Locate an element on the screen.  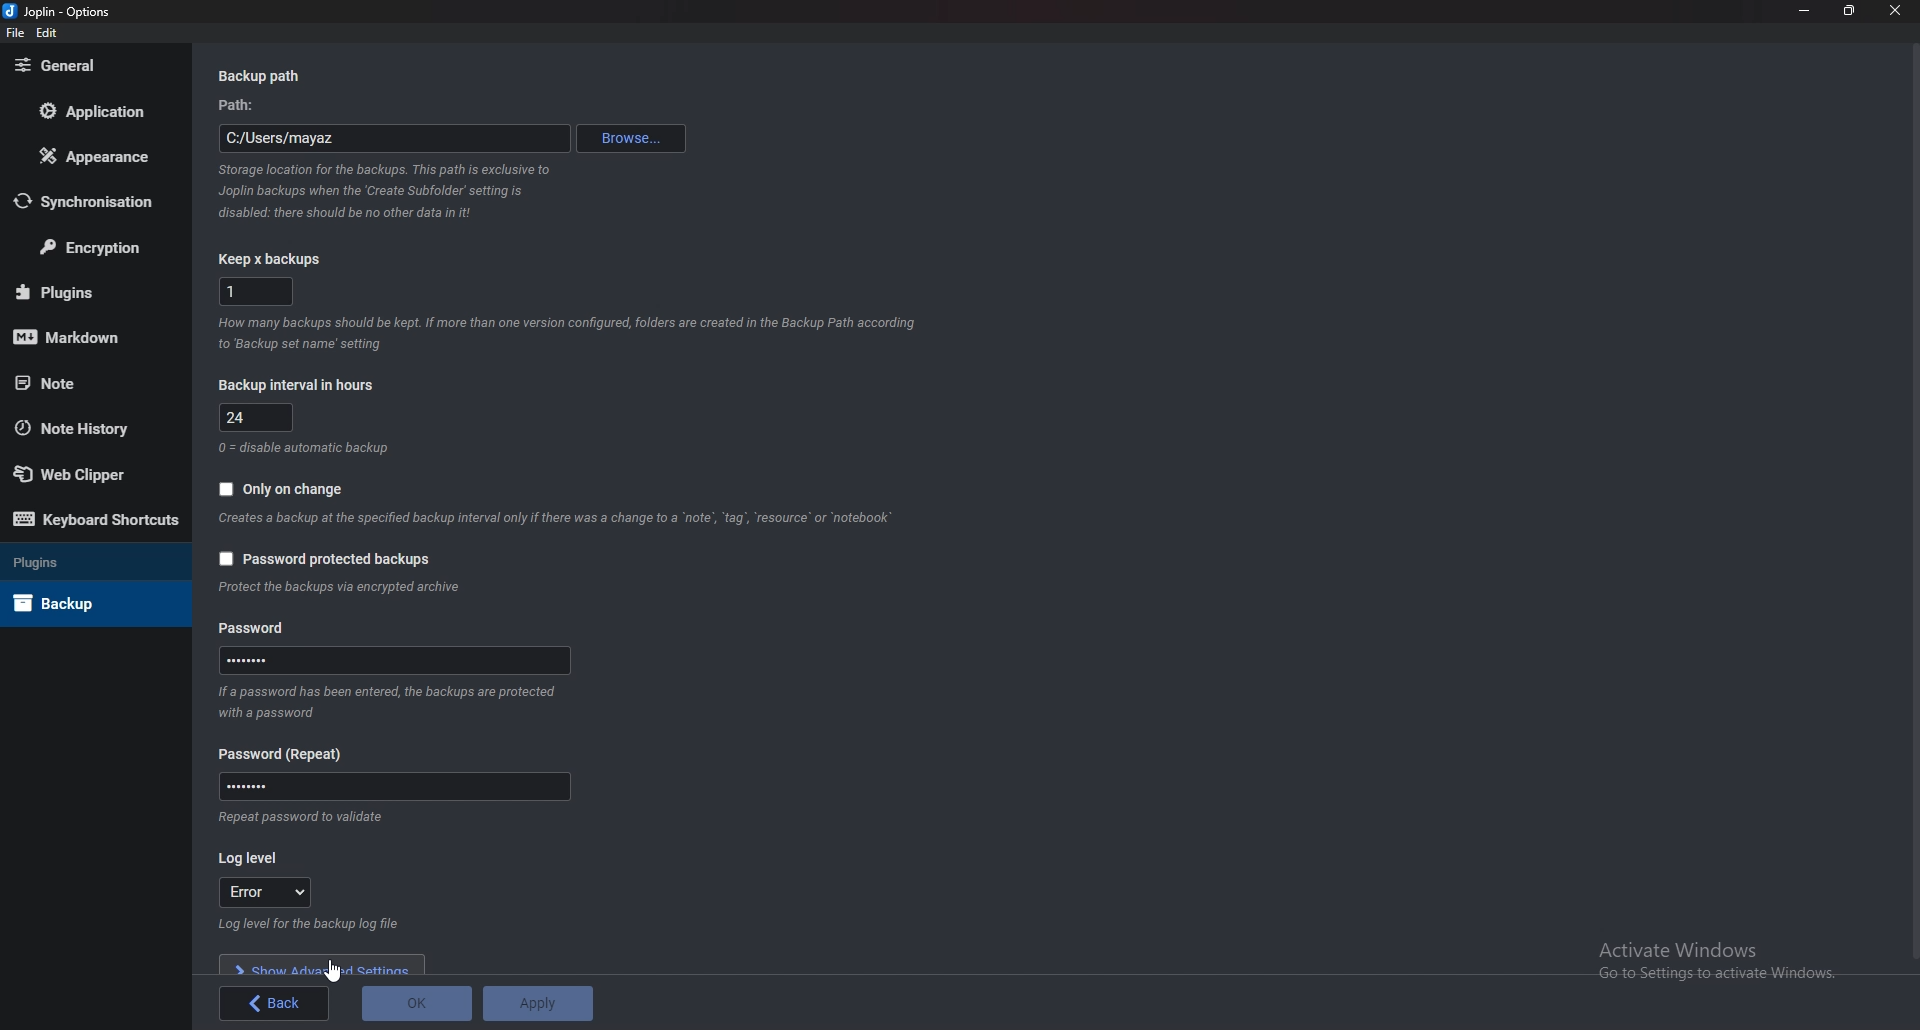
Hours is located at coordinates (260, 418).